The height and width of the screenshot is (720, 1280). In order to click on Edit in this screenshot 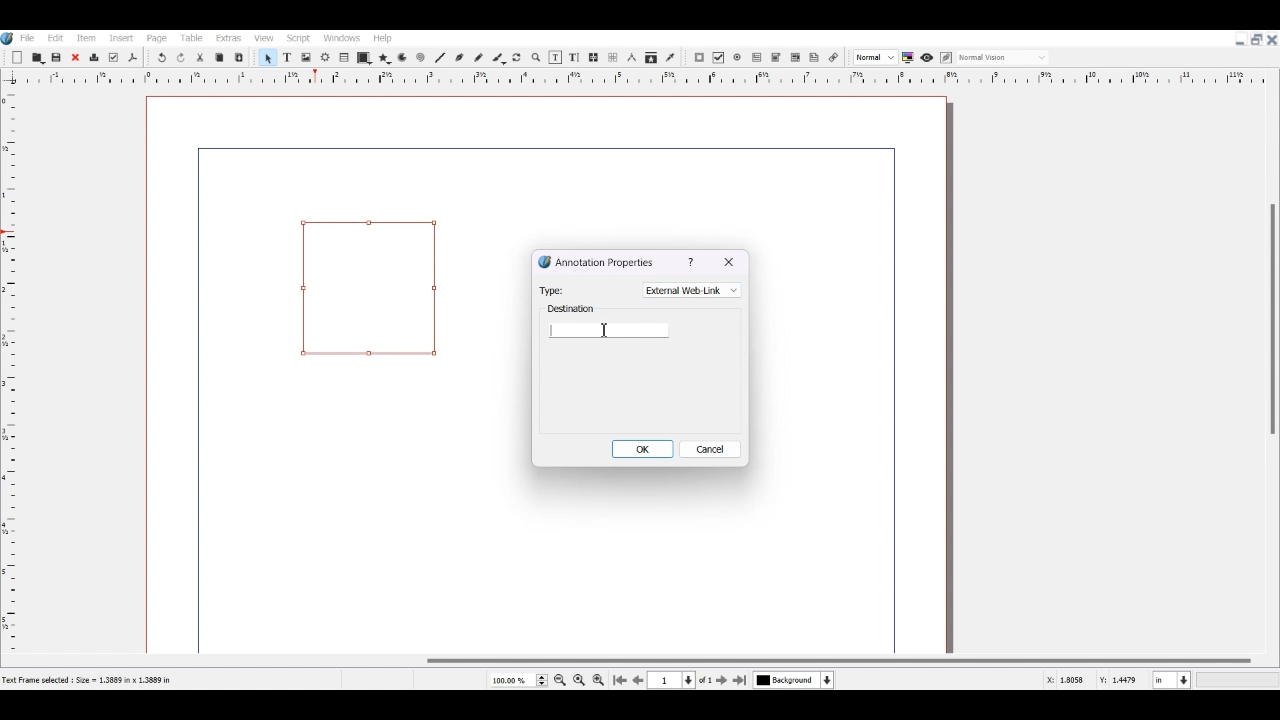, I will do `click(54, 37)`.